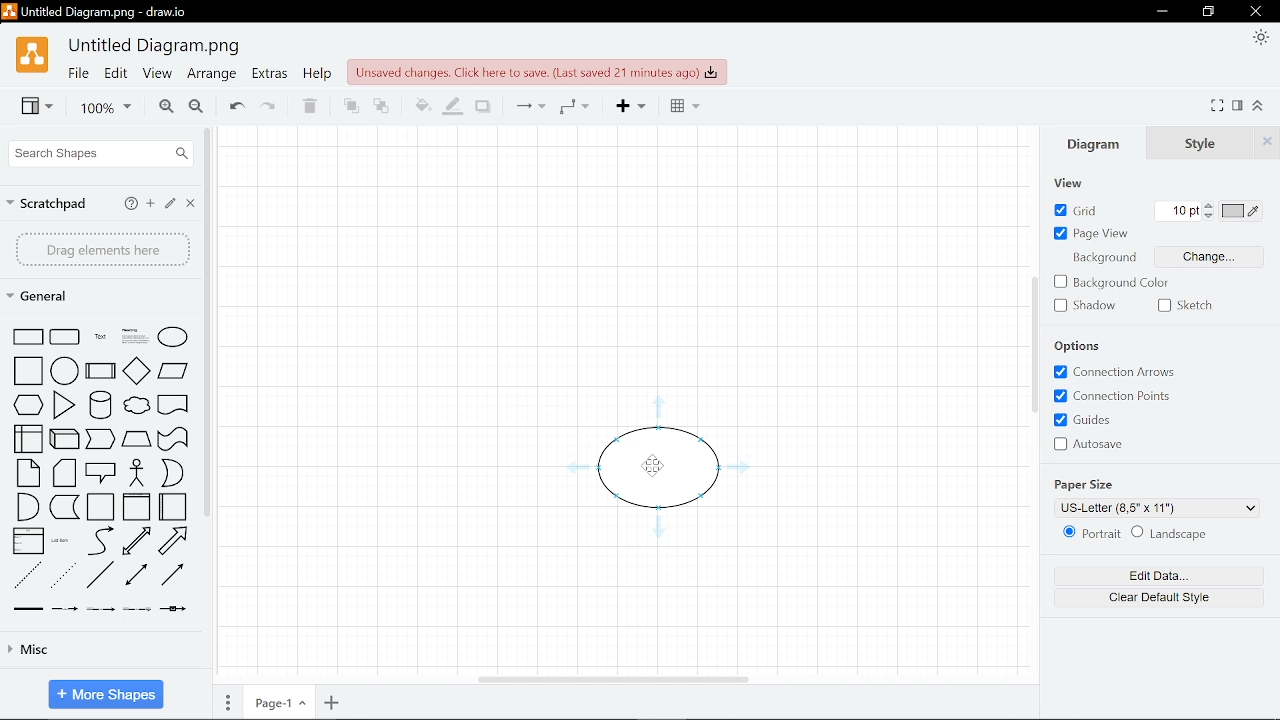 The image size is (1280, 720). I want to click on Diagram, so click(1094, 141).